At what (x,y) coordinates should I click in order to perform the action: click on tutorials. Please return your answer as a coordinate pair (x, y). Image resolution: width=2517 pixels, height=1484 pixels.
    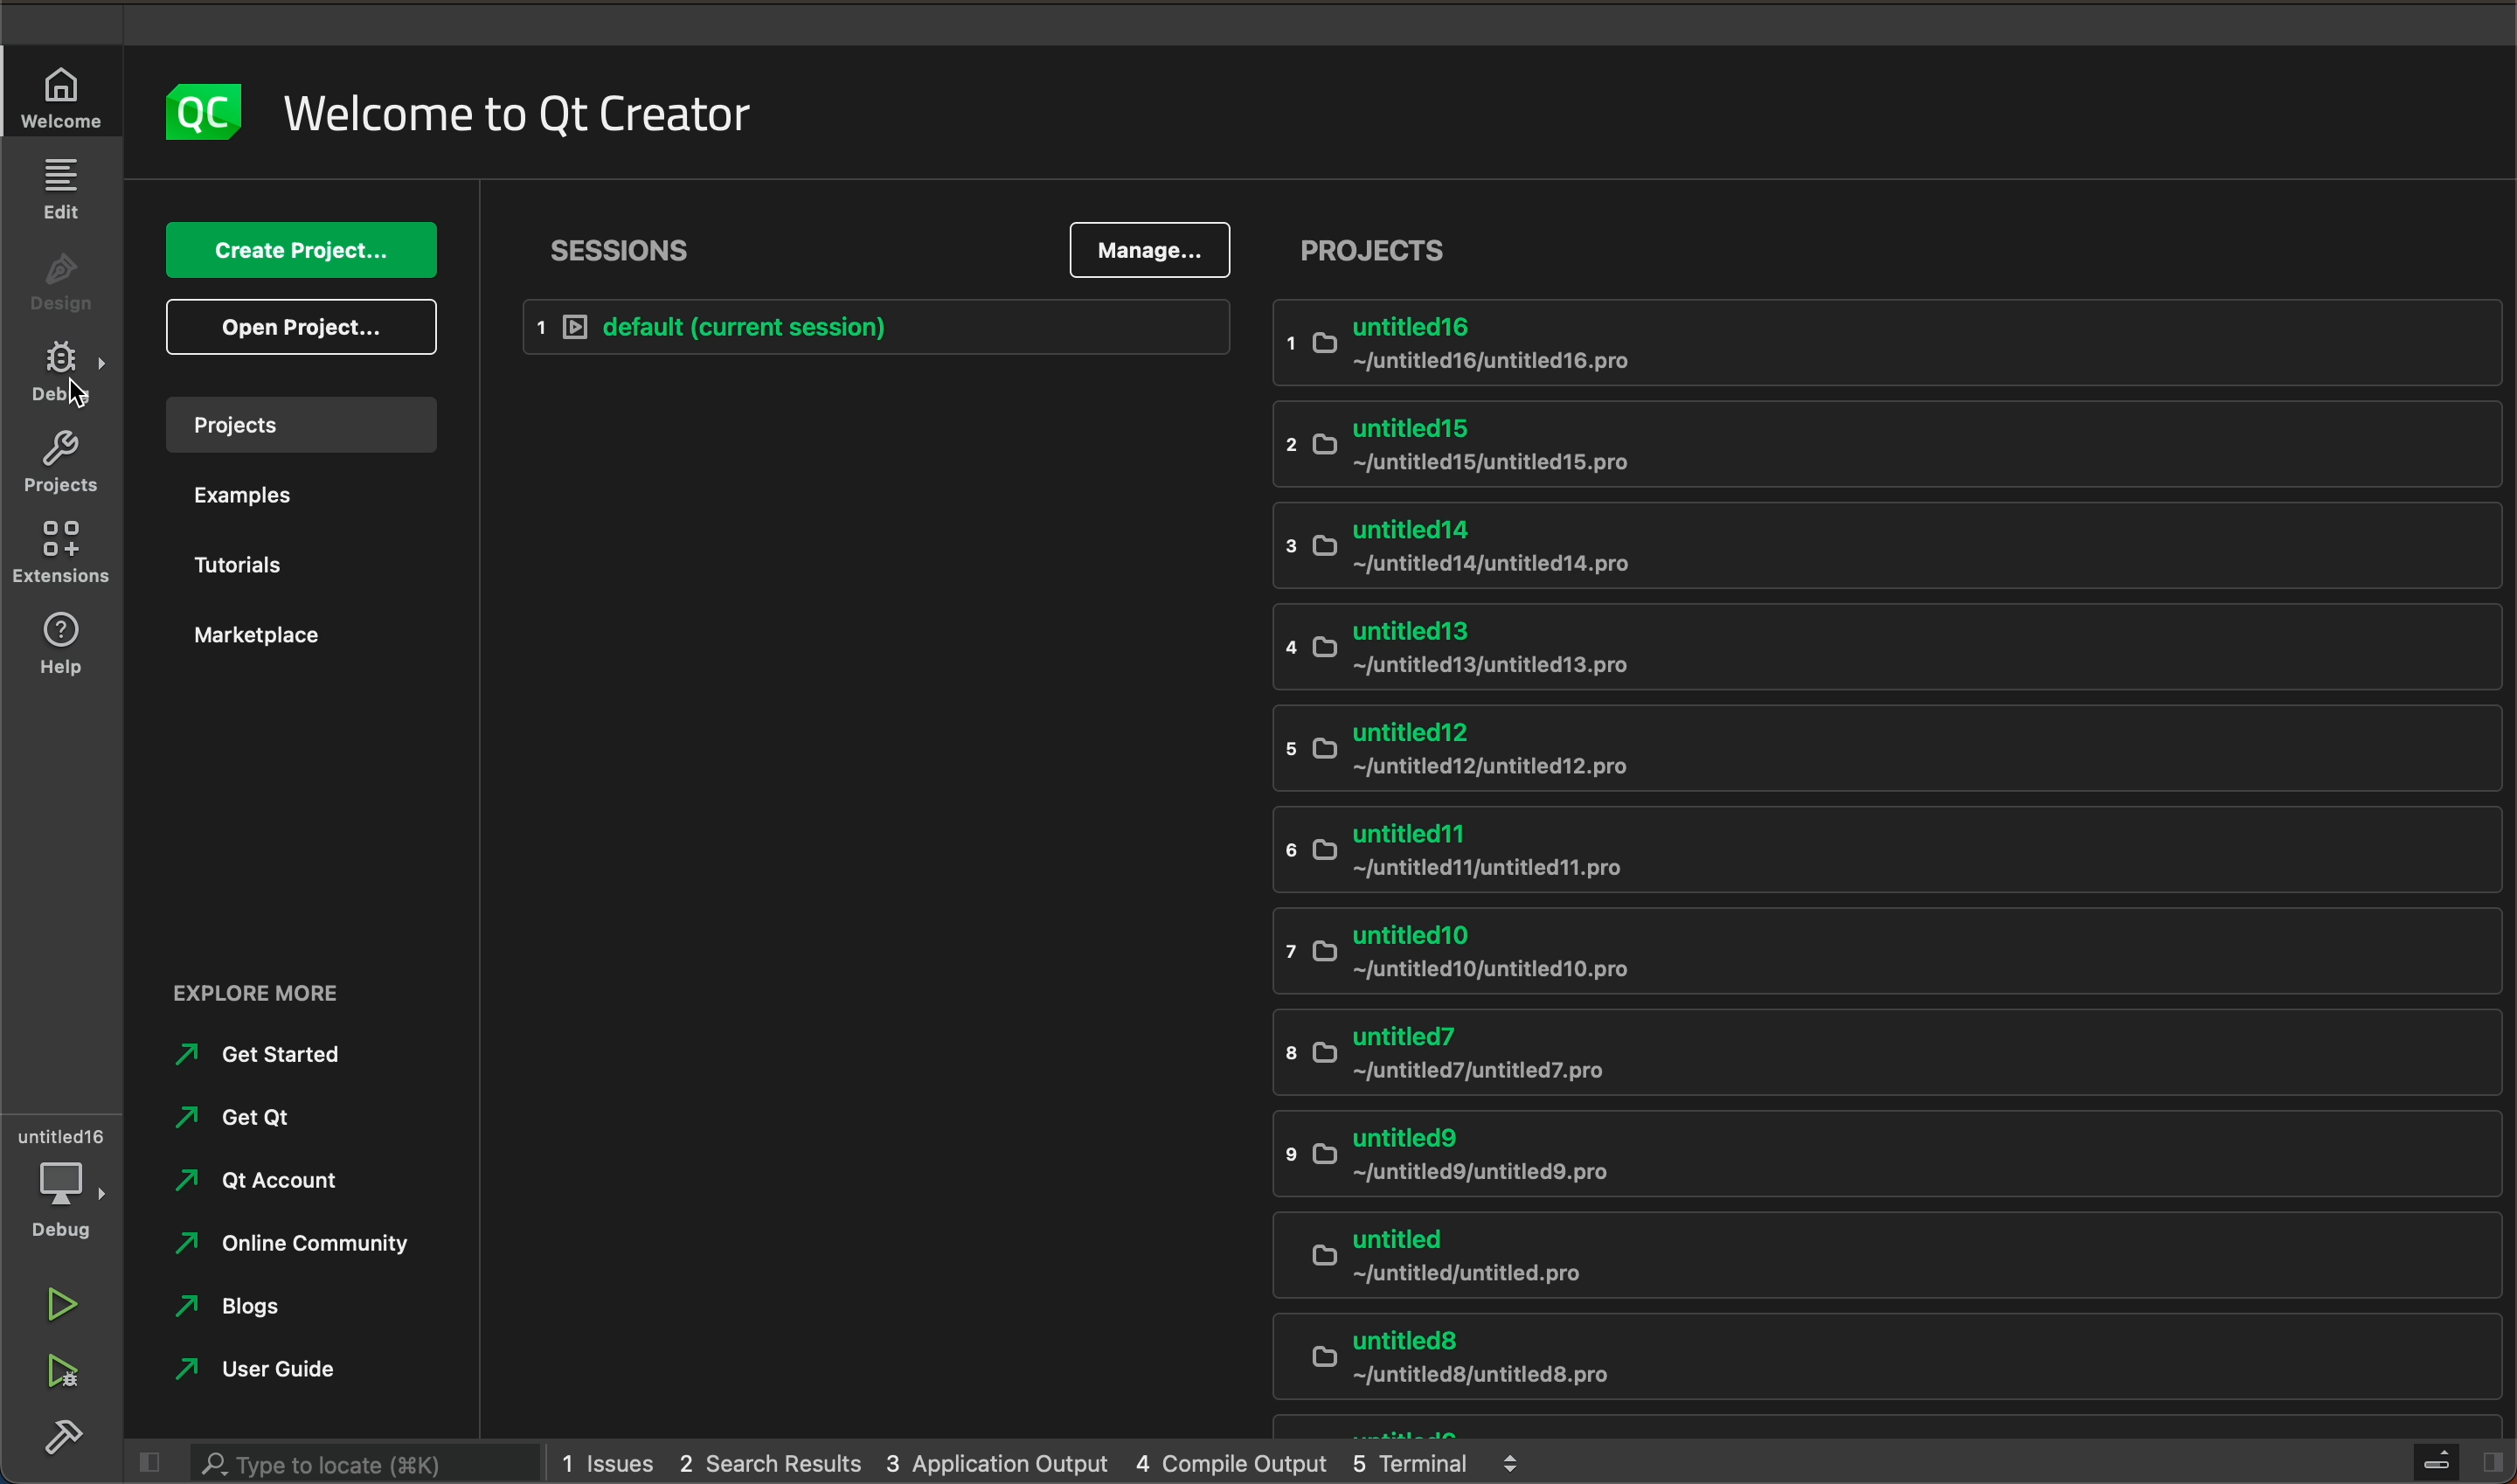
    Looking at the image, I should click on (293, 569).